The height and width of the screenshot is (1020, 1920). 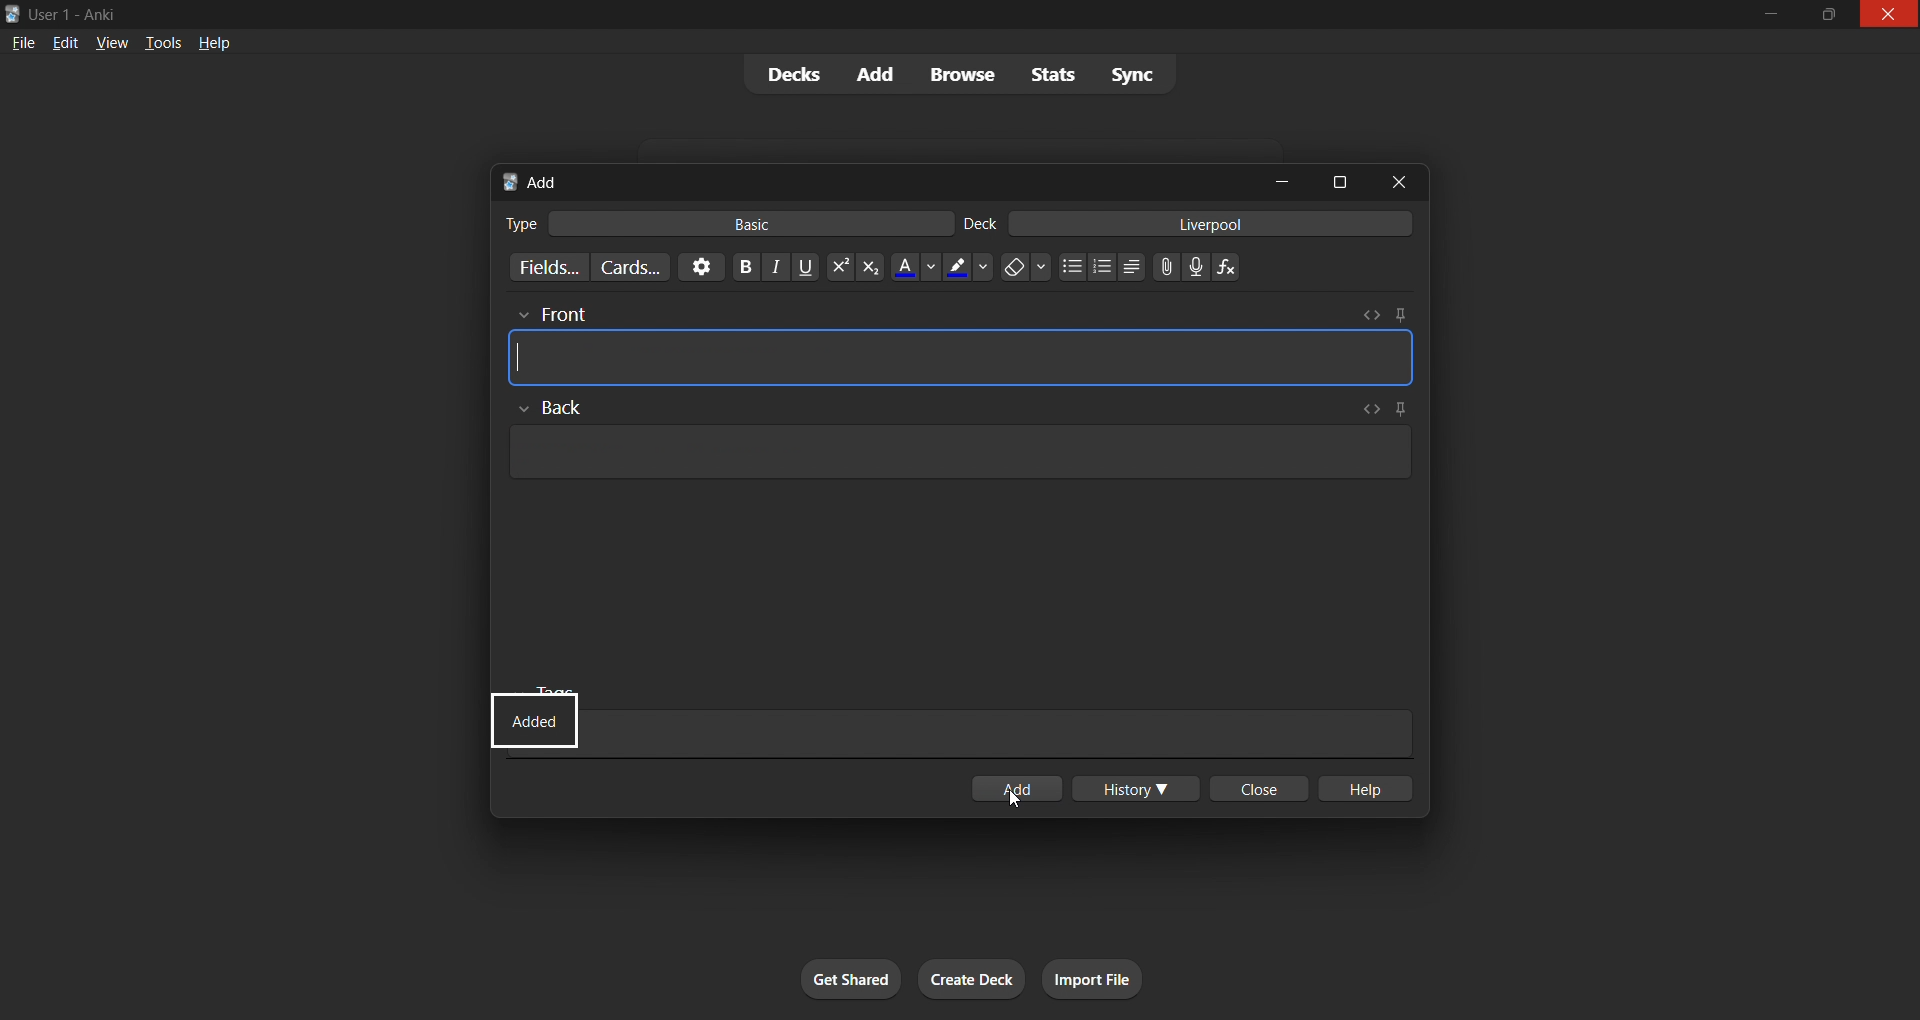 What do you see at coordinates (805, 267) in the screenshot?
I see `underline` at bounding box center [805, 267].